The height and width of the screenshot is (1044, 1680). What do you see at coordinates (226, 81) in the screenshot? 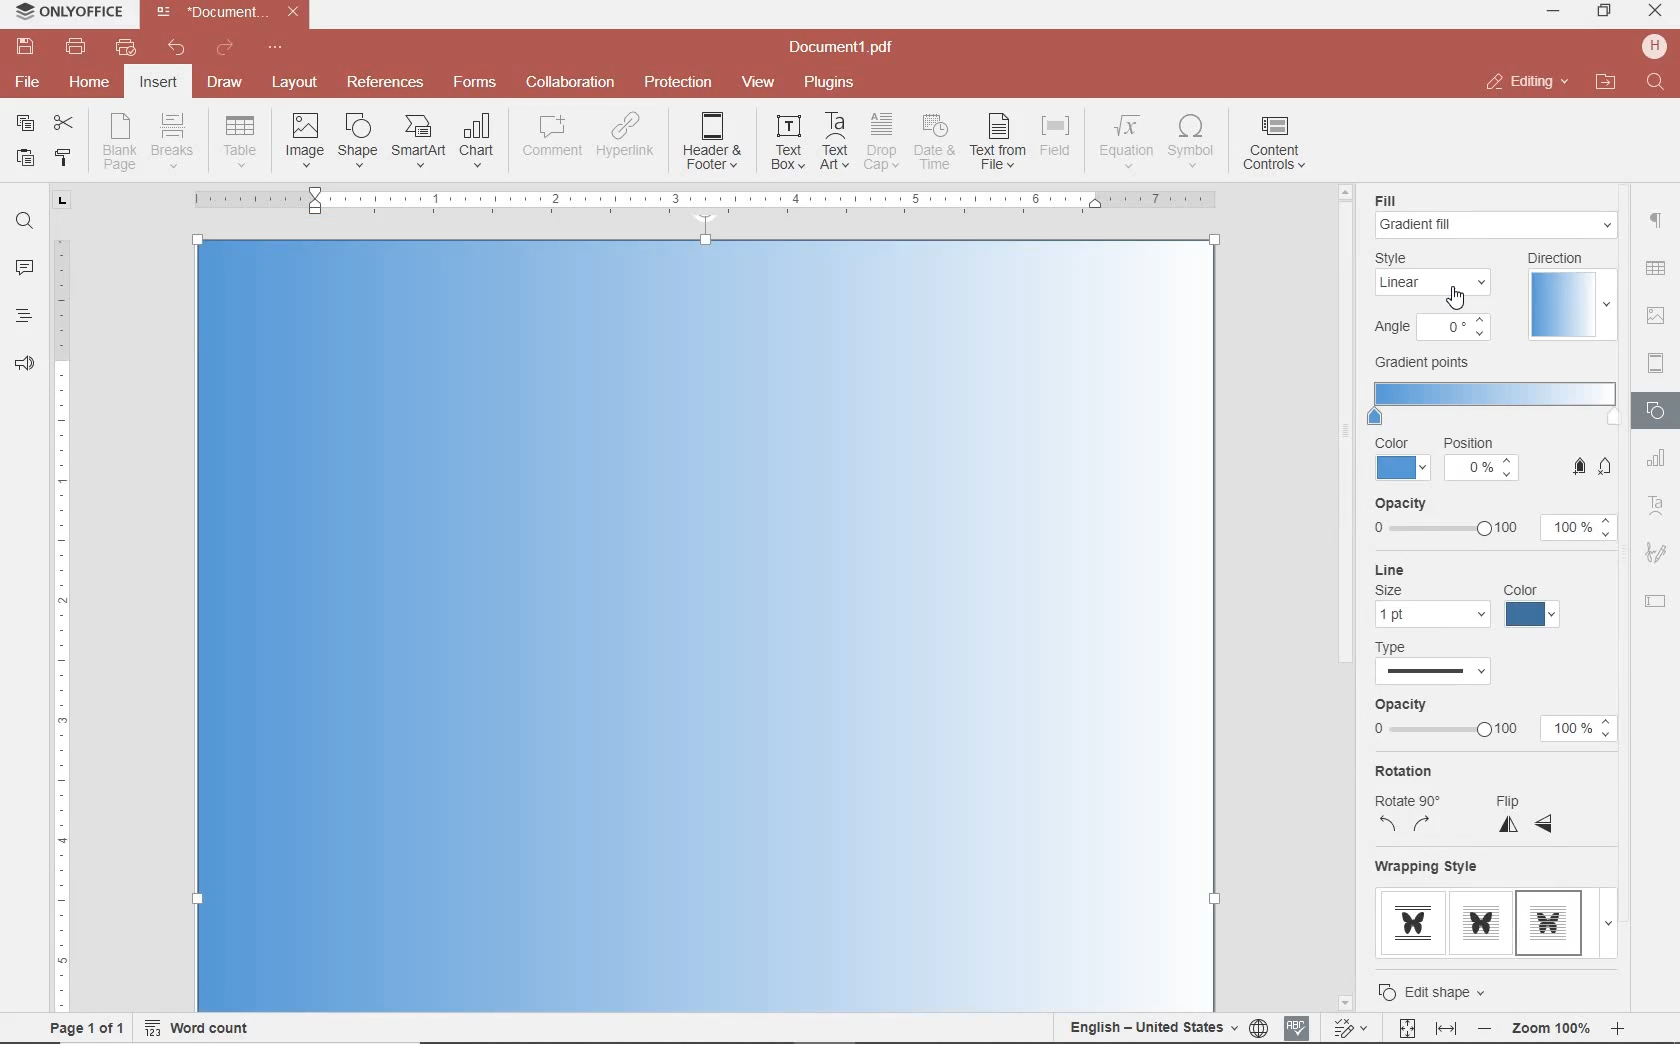
I see `draw` at bounding box center [226, 81].